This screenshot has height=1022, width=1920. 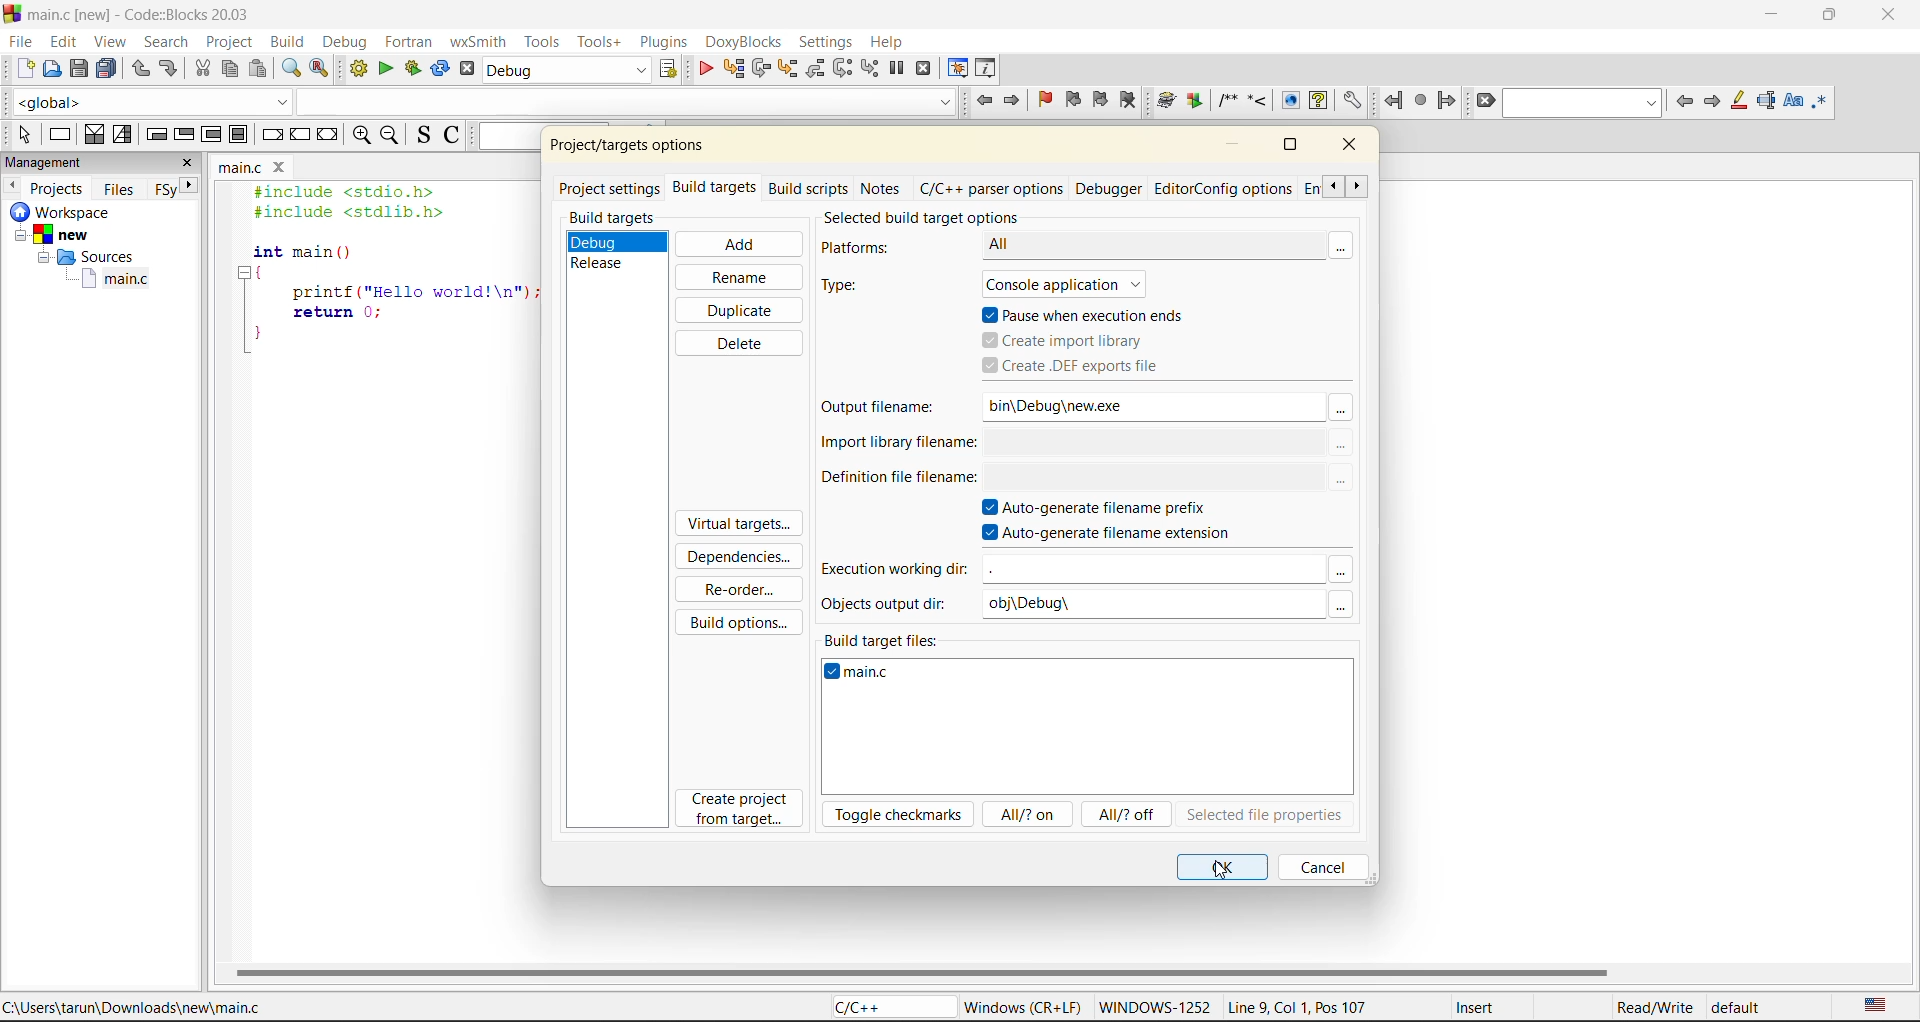 I want to click on toggle comments, so click(x=451, y=137).